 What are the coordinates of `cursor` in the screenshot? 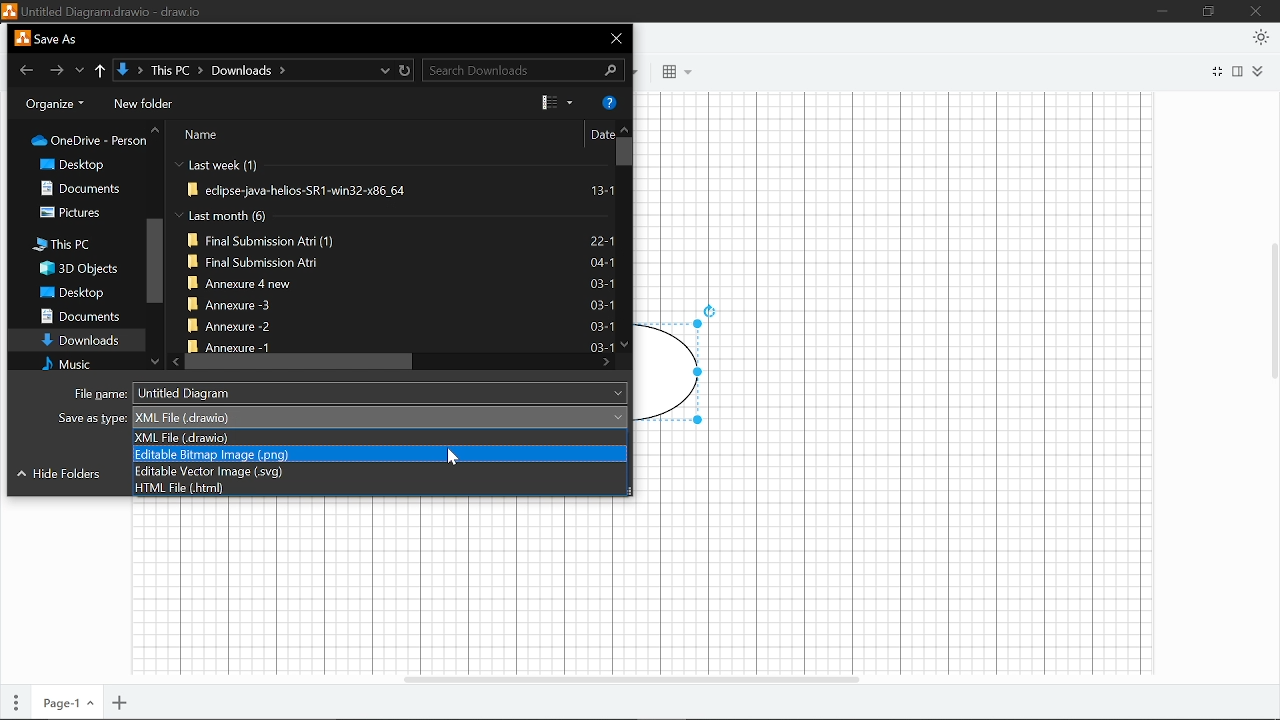 It's located at (454, 456).